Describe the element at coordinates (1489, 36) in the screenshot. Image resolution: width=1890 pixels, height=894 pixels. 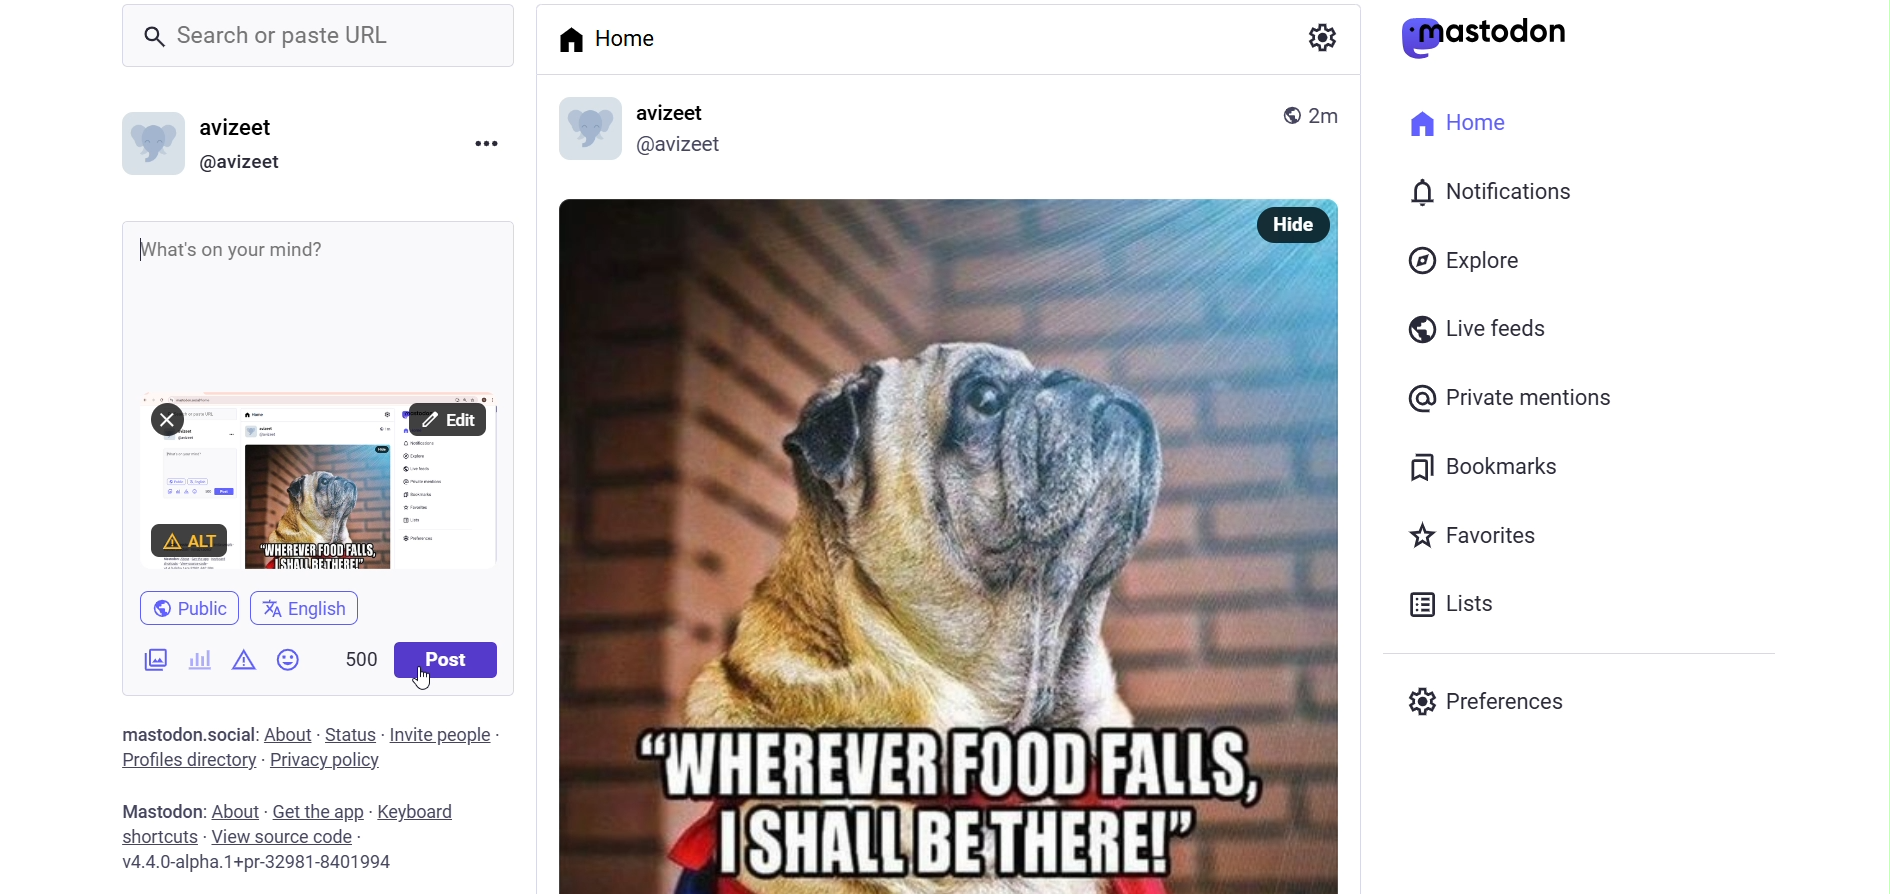
I see `mastodon` at that location.